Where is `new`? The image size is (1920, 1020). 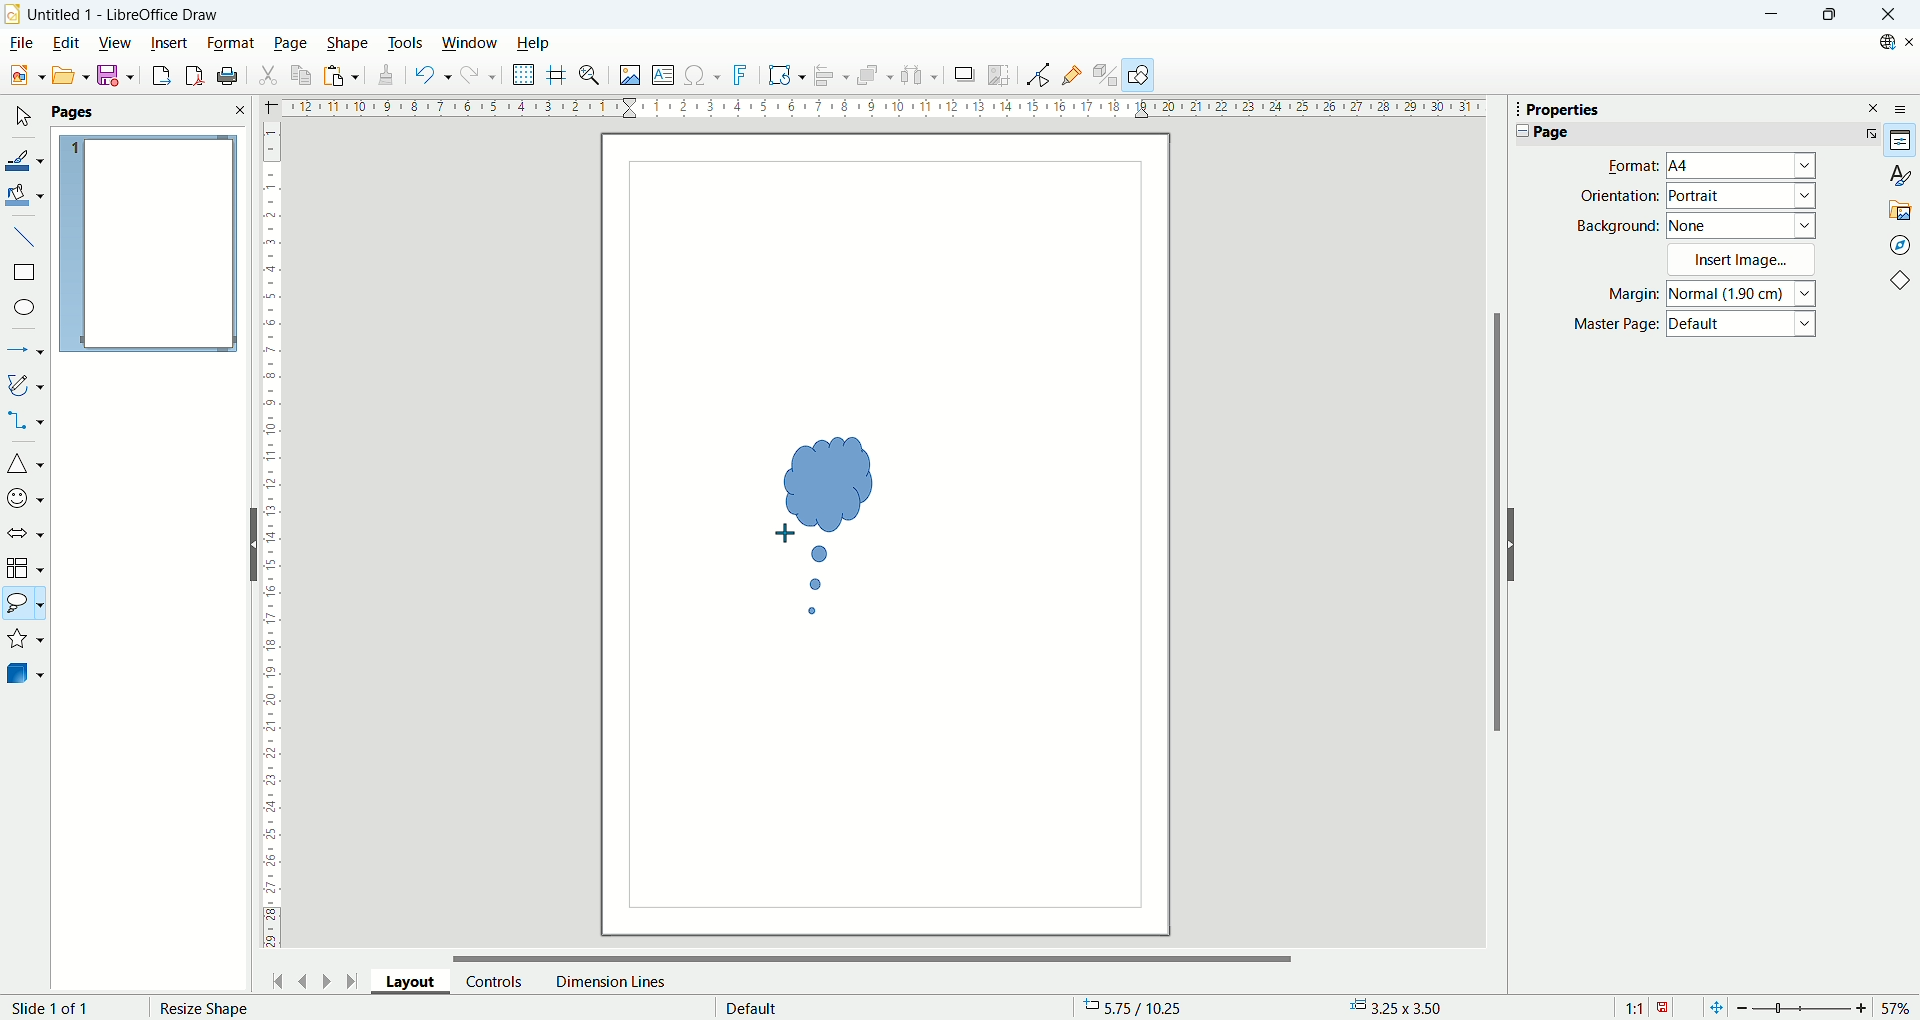 new is located at coordinates (23, 76).